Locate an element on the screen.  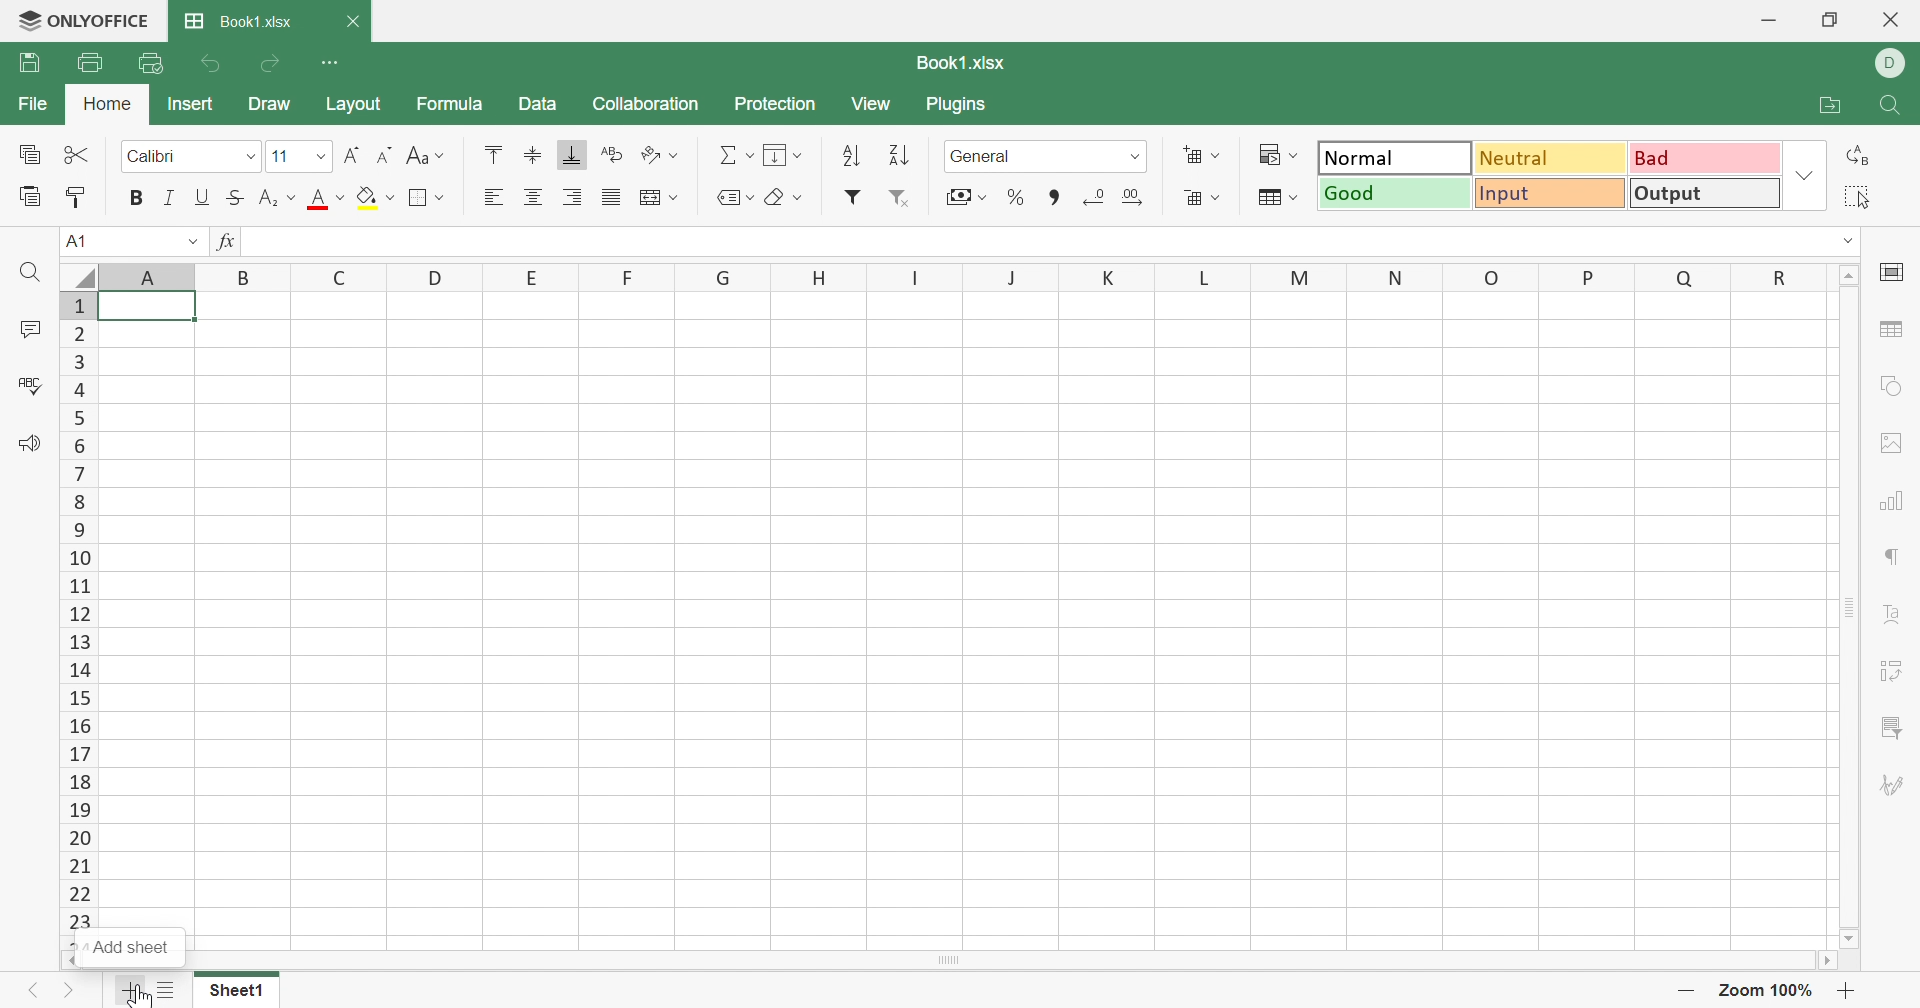
File is located at coordinates (31, 102).